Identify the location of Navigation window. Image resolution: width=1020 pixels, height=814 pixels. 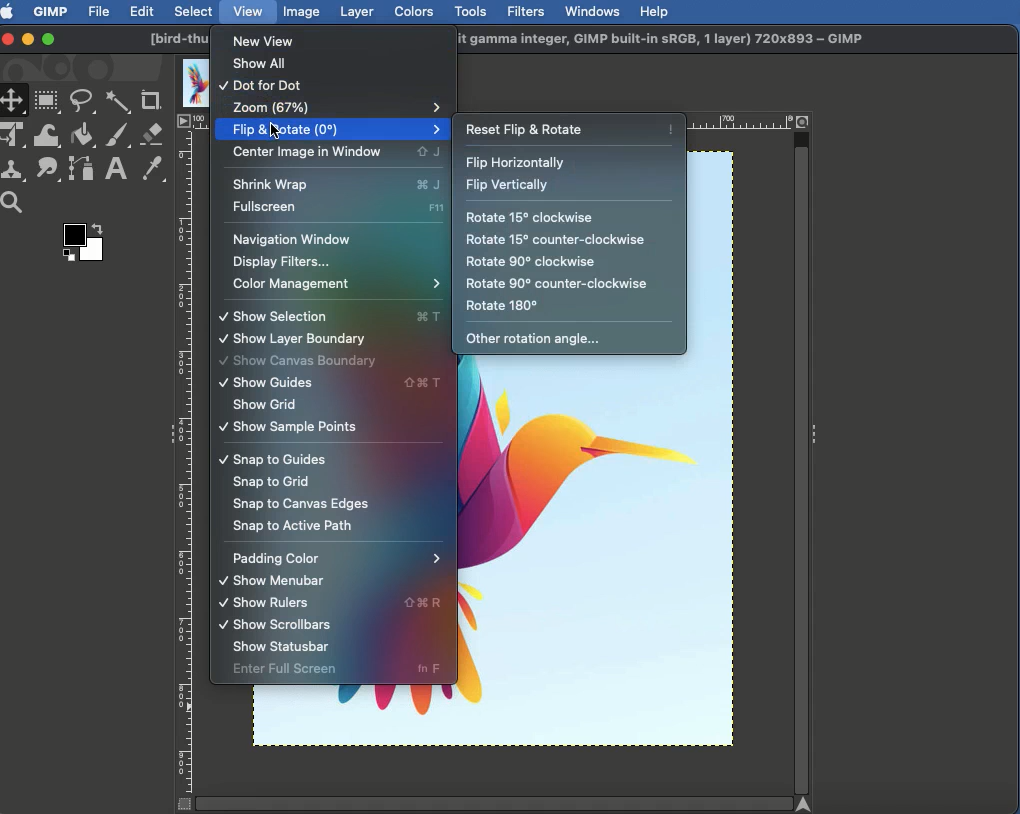
(290, 241).